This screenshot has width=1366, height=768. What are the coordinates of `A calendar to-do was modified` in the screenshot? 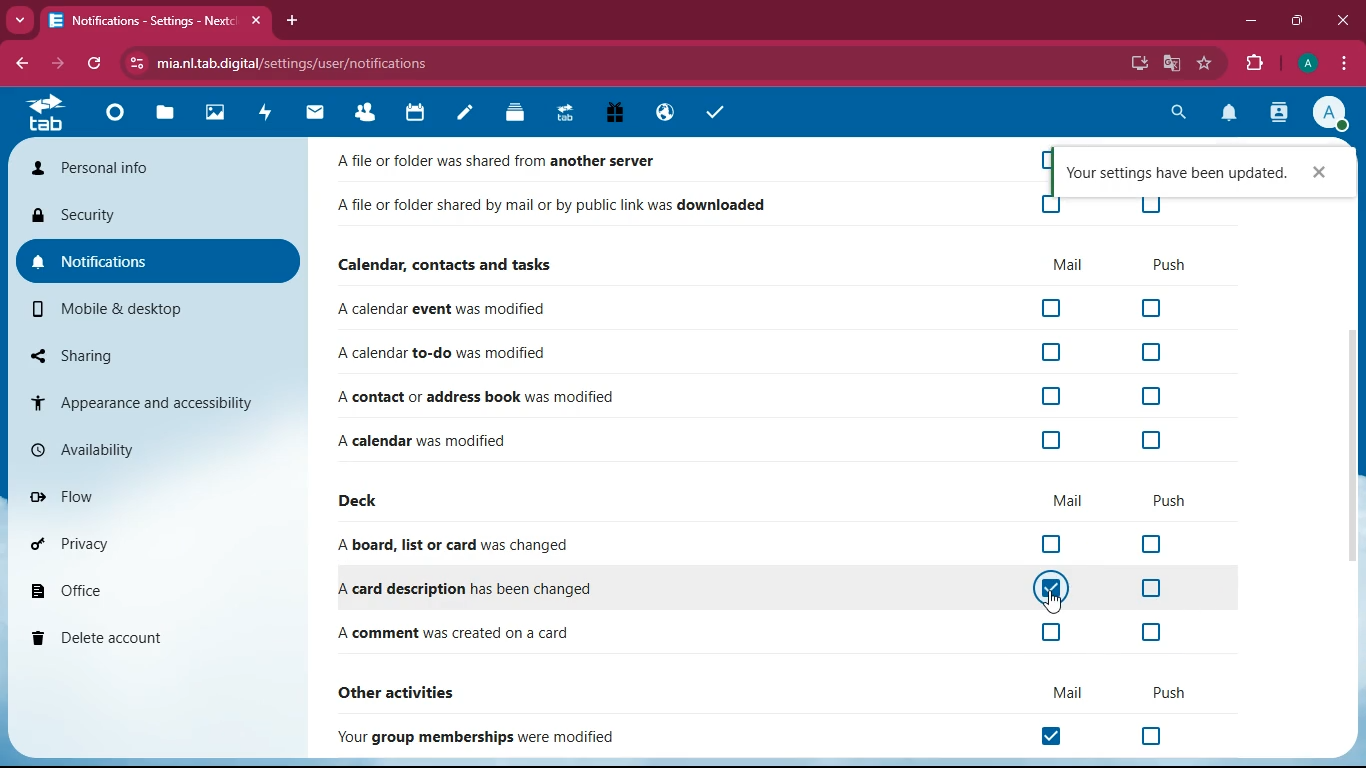 It's located at (445, 354).